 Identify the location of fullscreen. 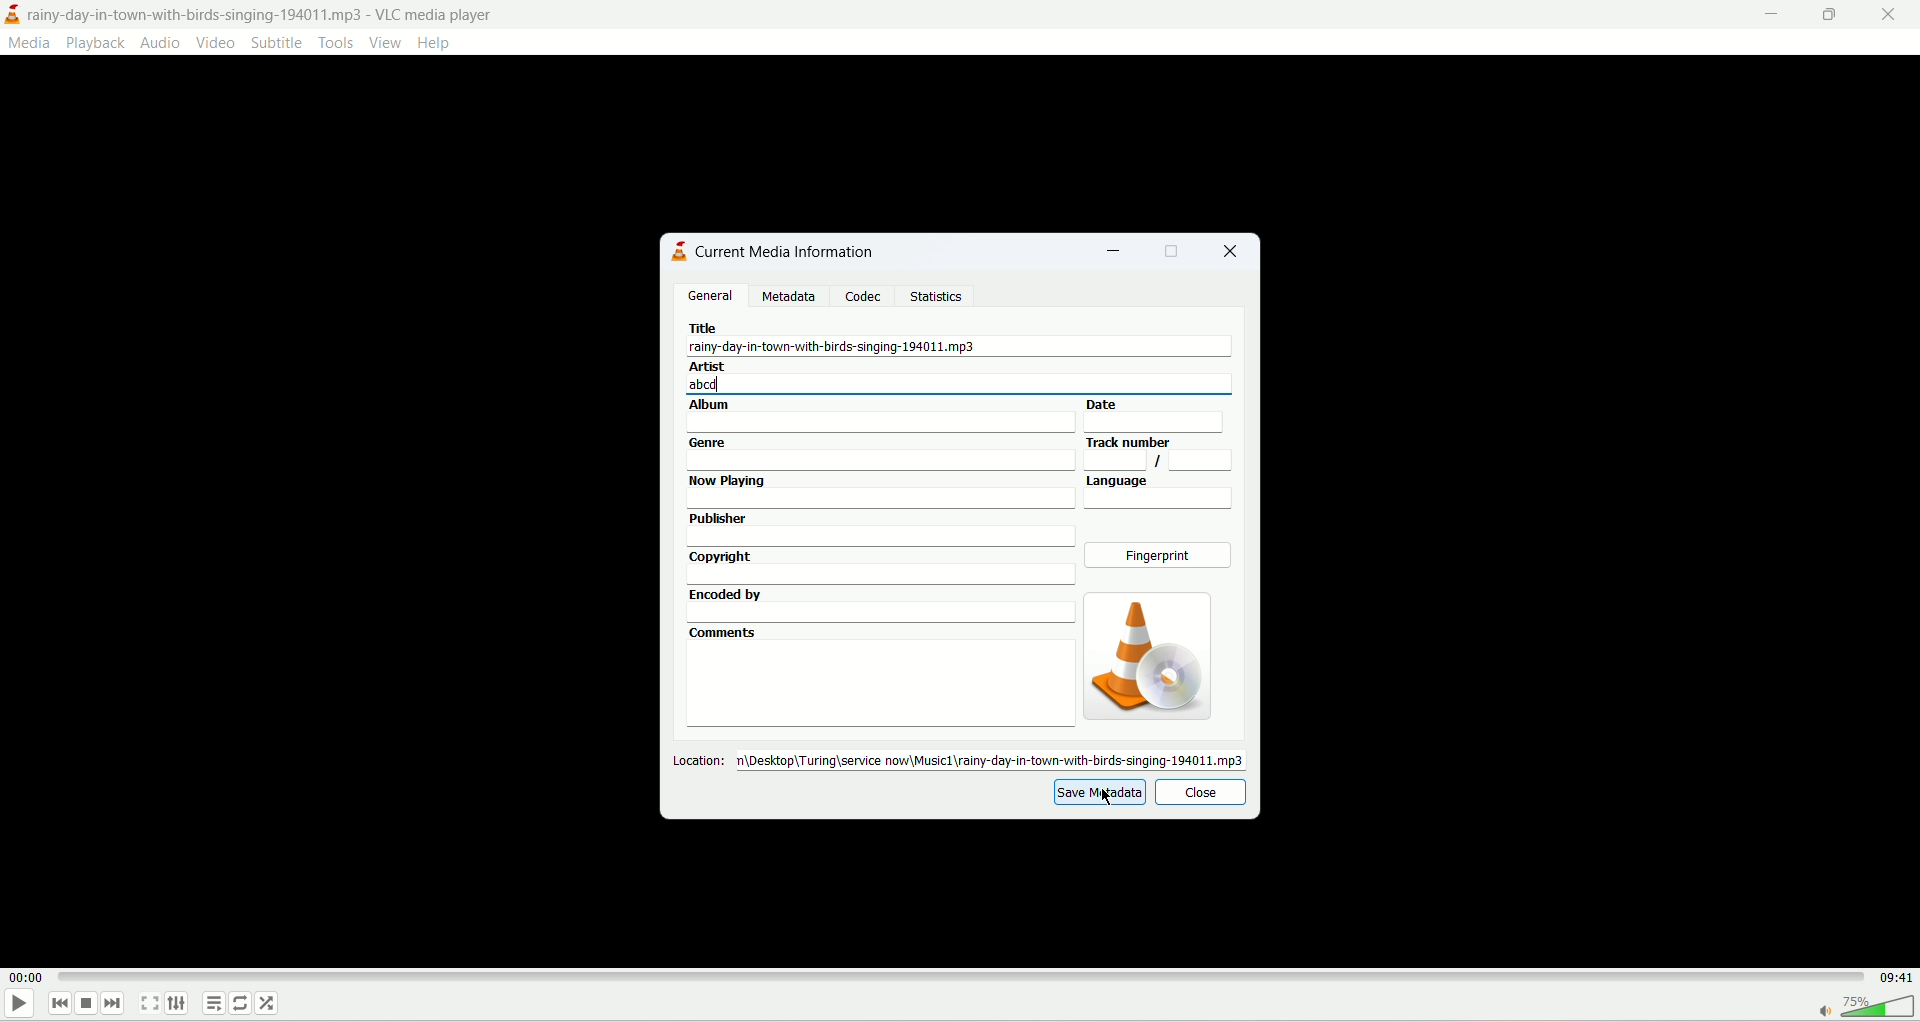
(151, 1000).